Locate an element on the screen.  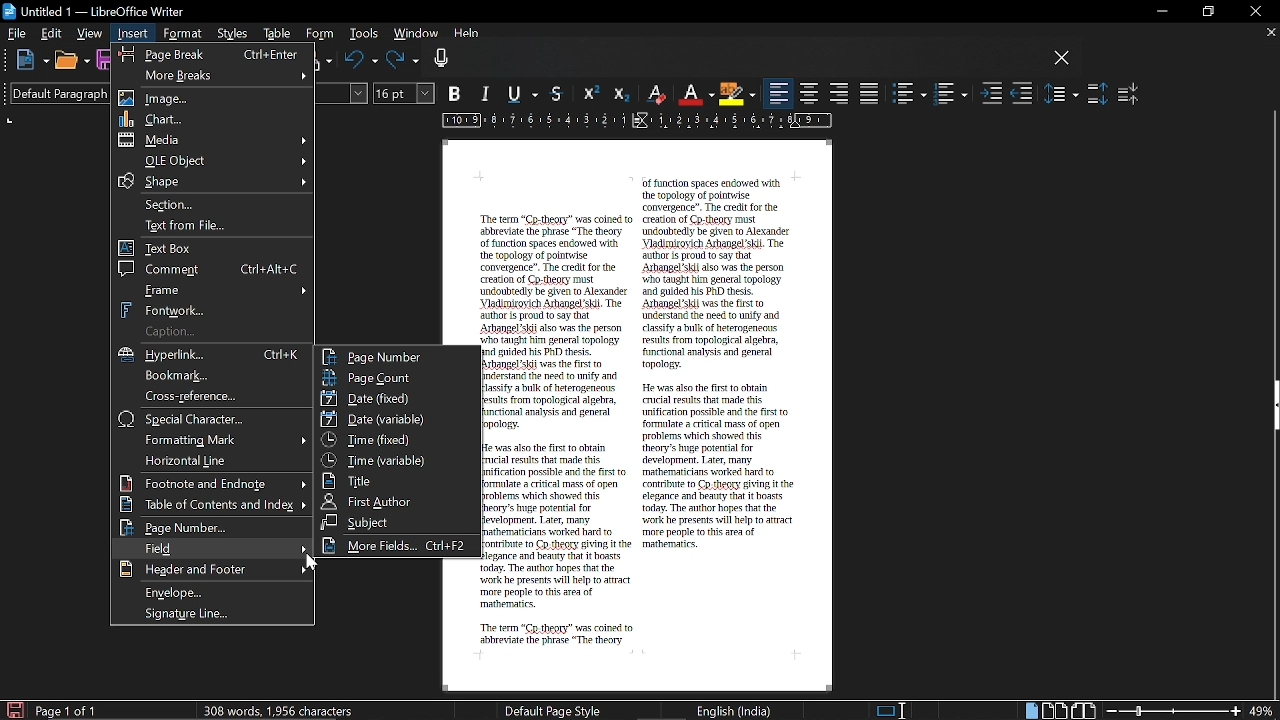
Table of contents and index is located at coordinates (214, 505).